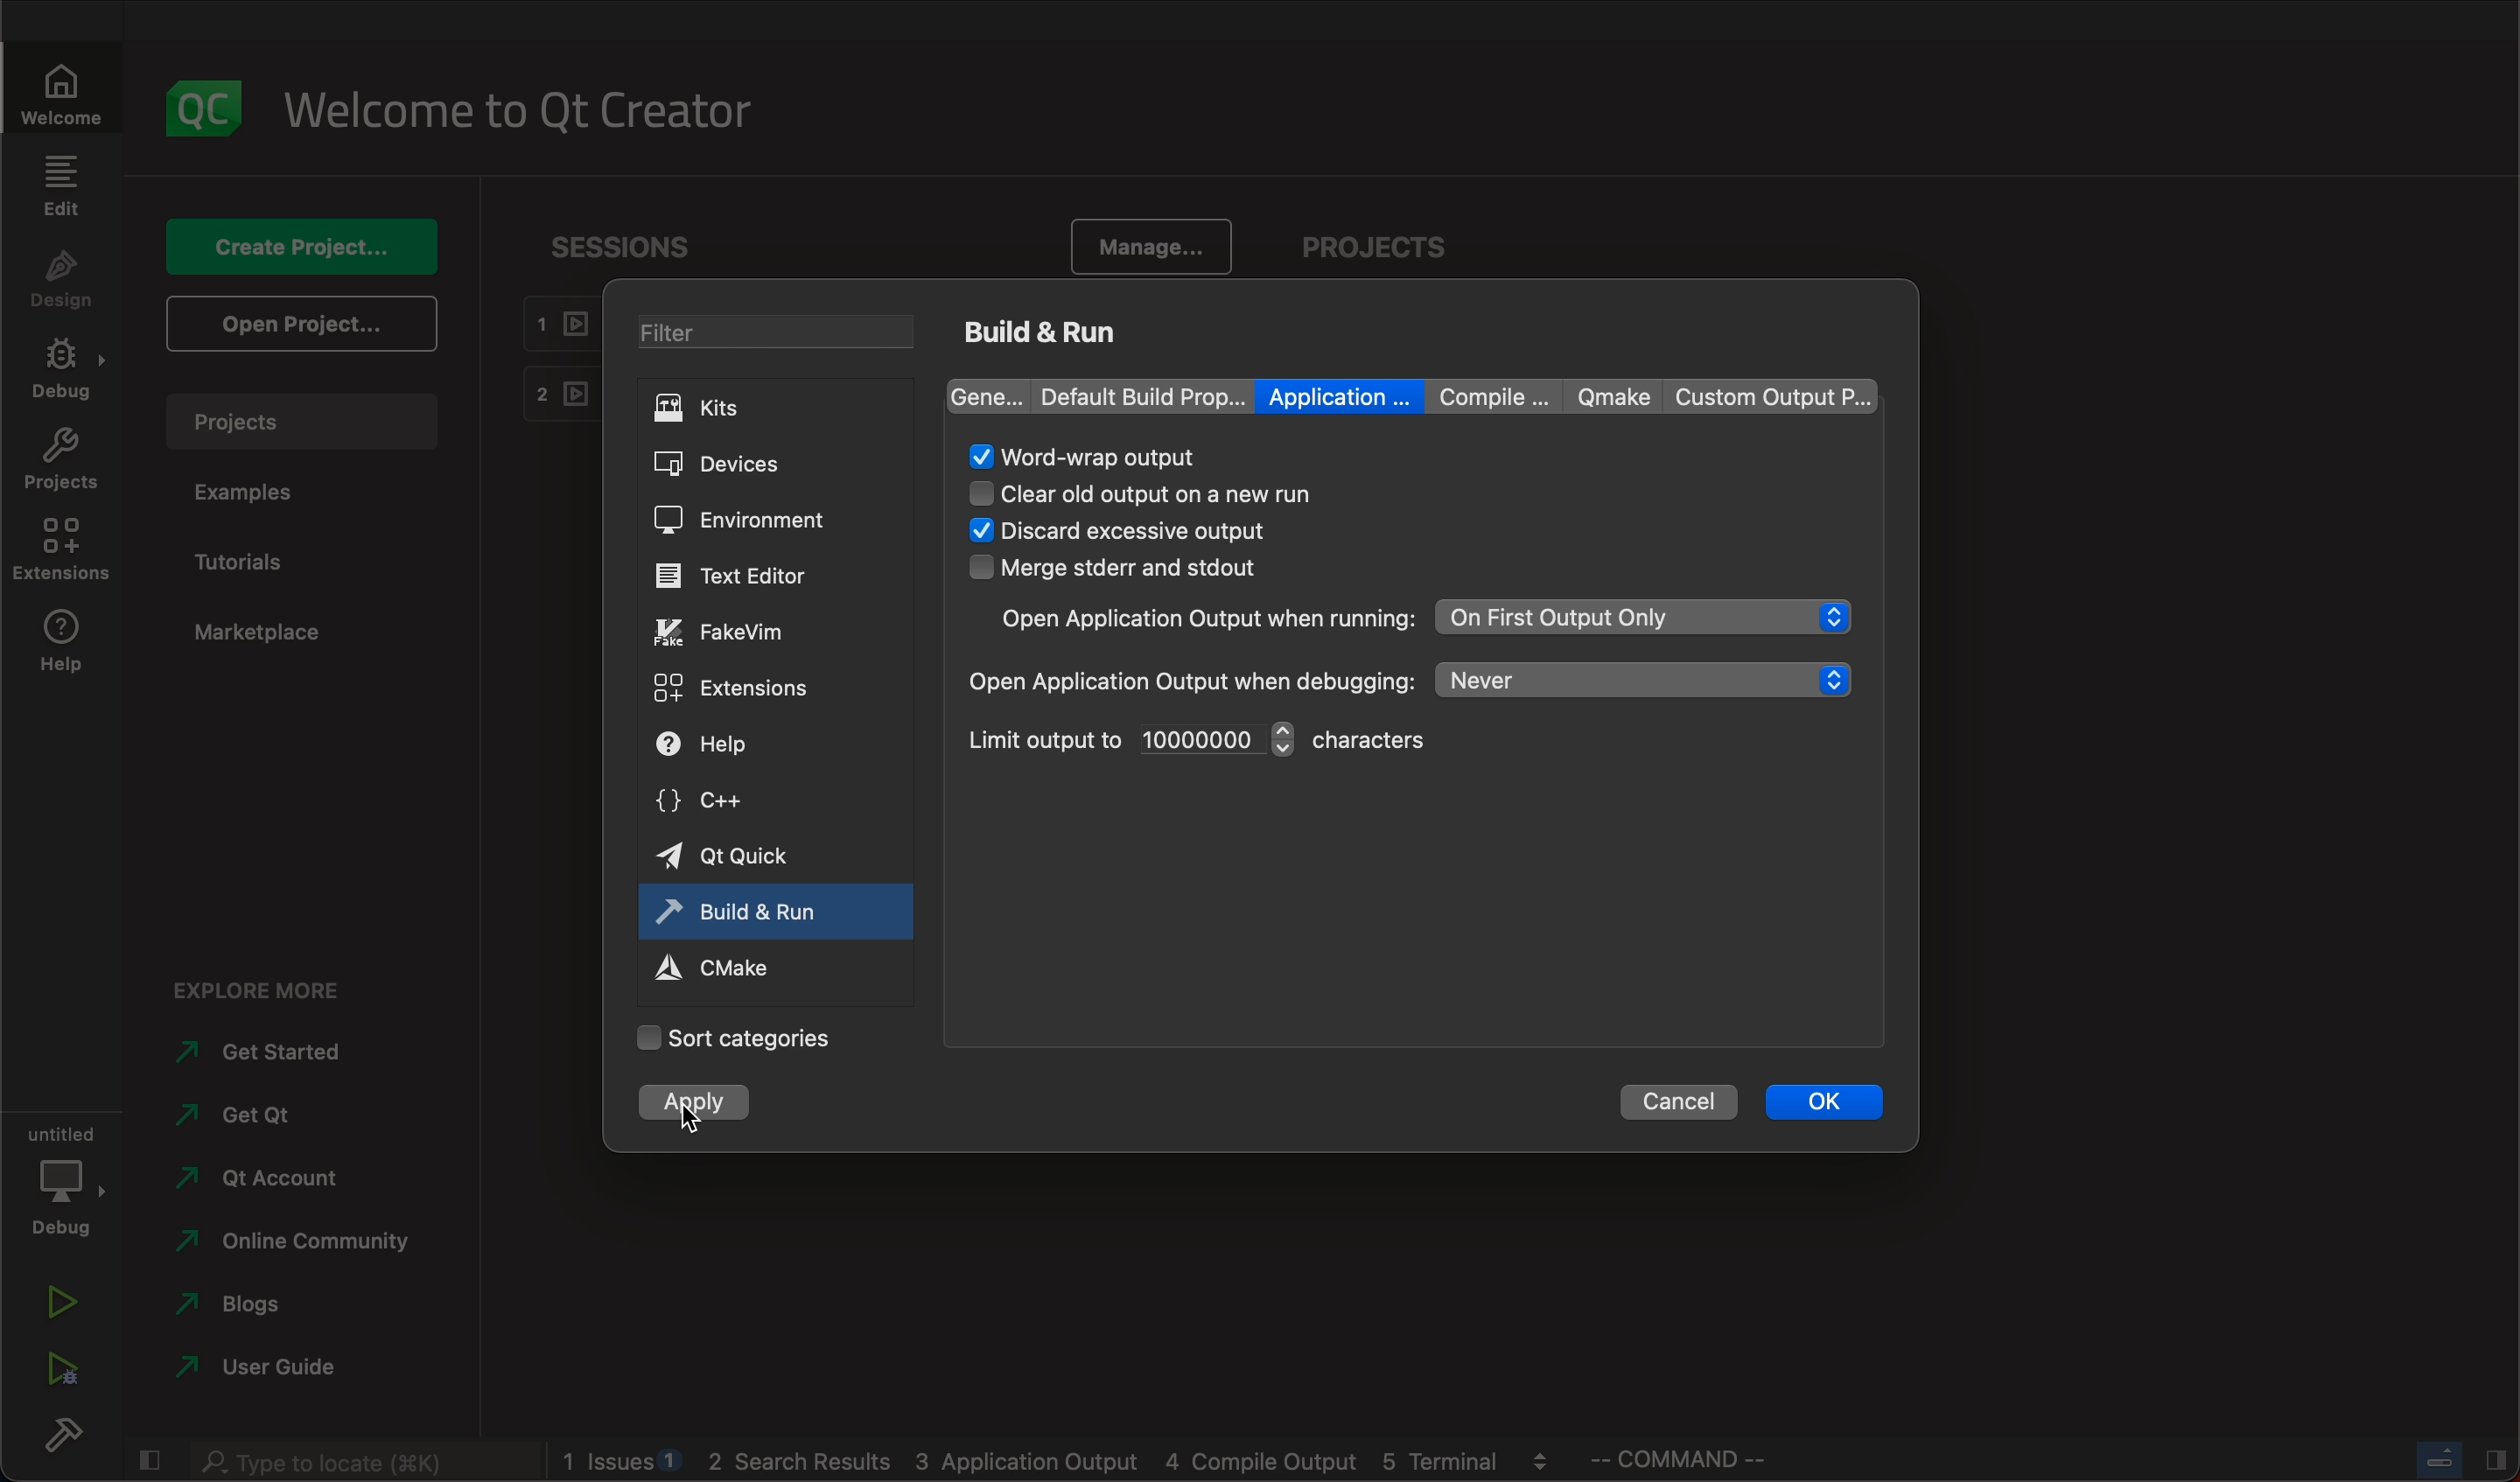 The image size is (2520, 1482). I want to click on extensions, so click(59, 552).